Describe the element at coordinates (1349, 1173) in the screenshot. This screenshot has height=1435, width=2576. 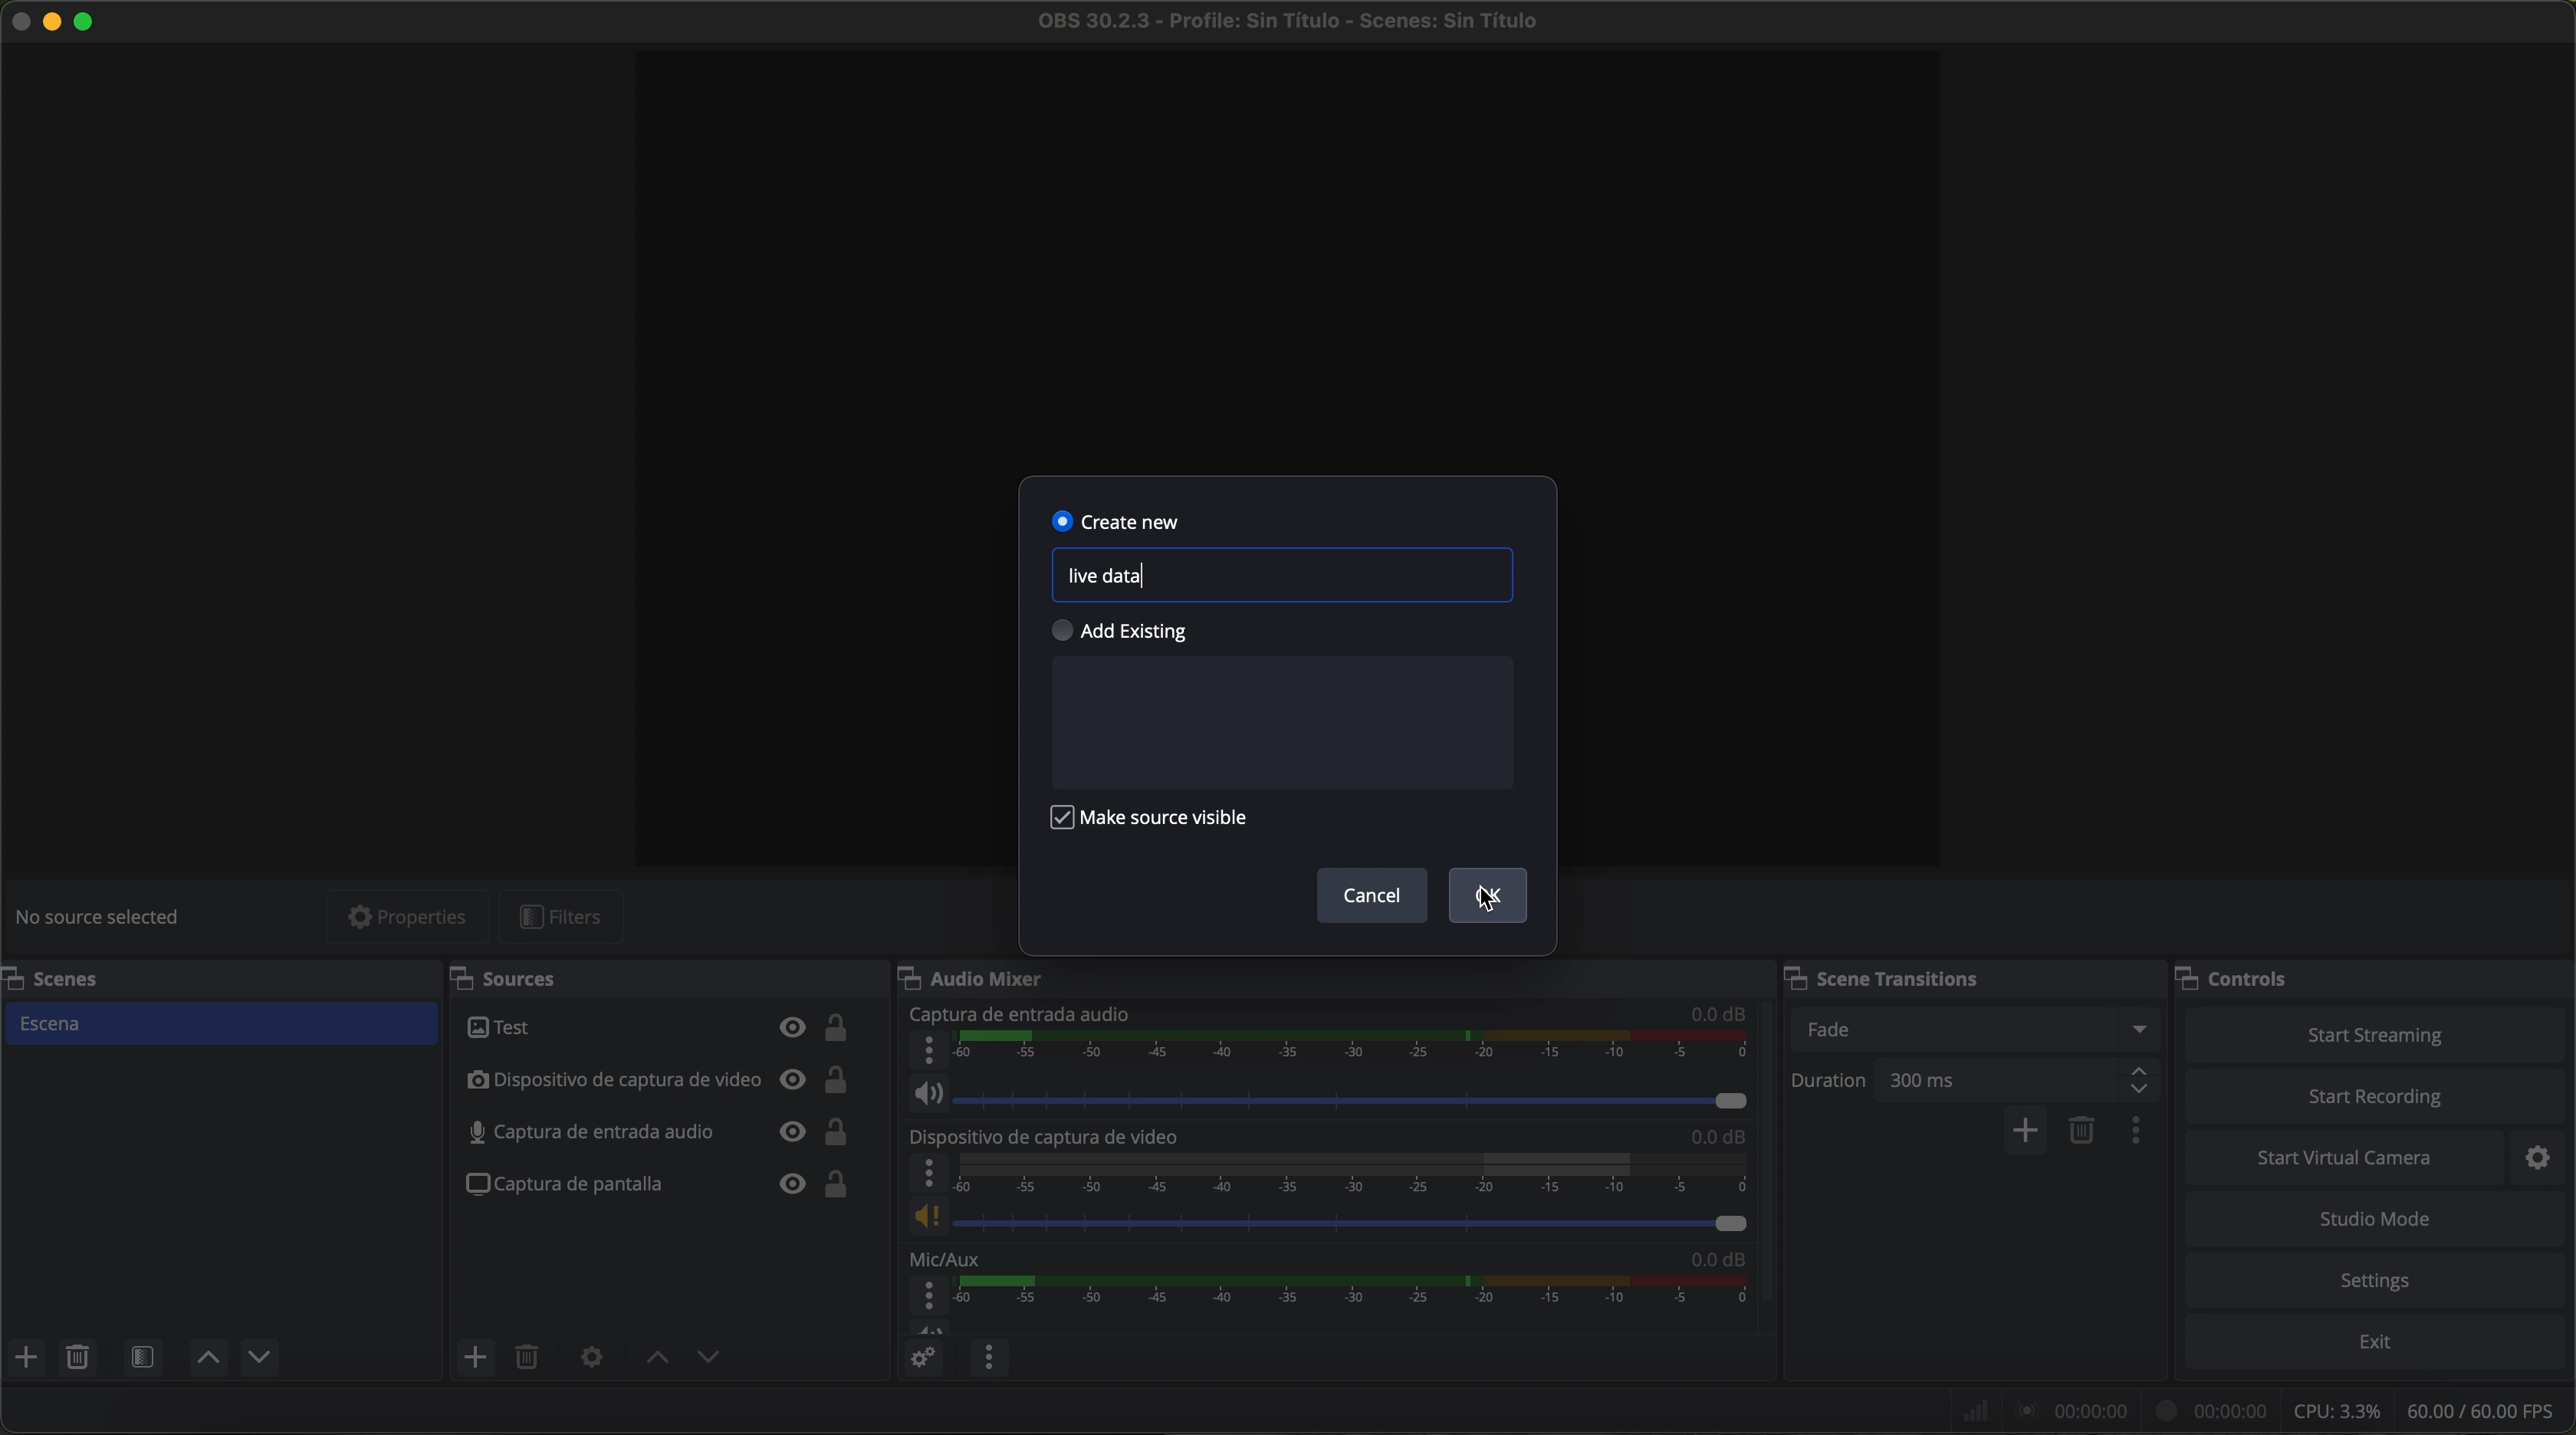
I see `timeline` at that location.